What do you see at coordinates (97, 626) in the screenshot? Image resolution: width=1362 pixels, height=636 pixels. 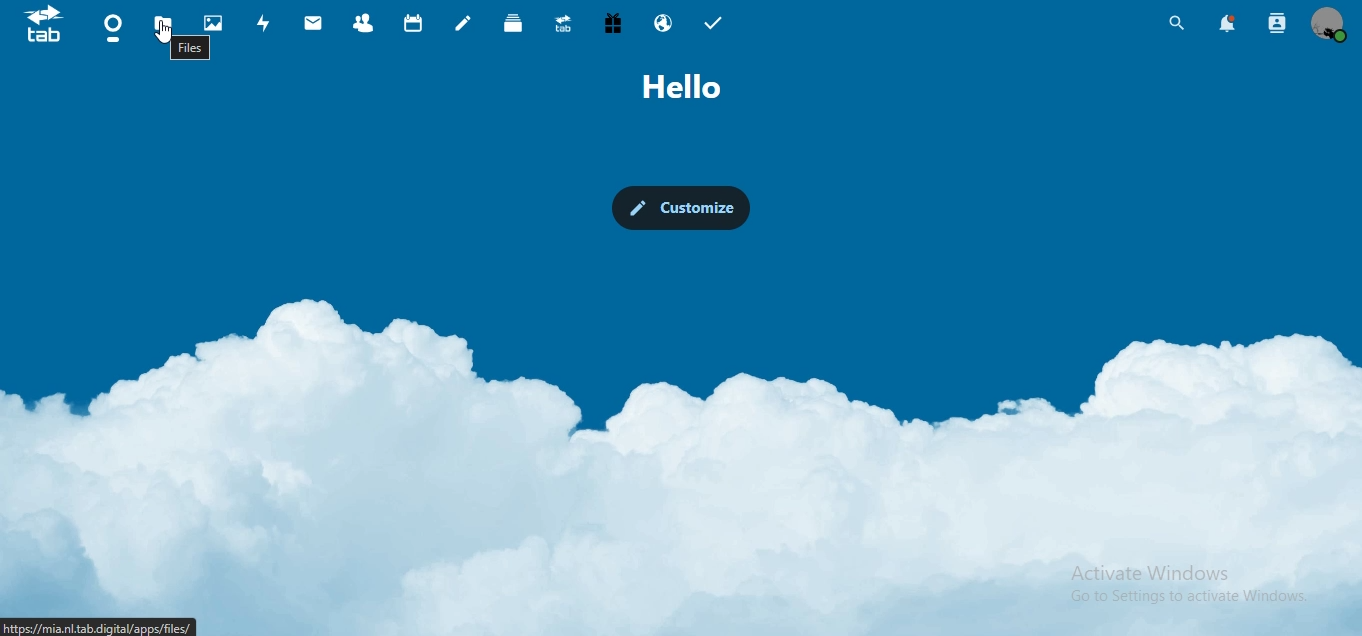 I see `link` at bounding box center [97, 626].